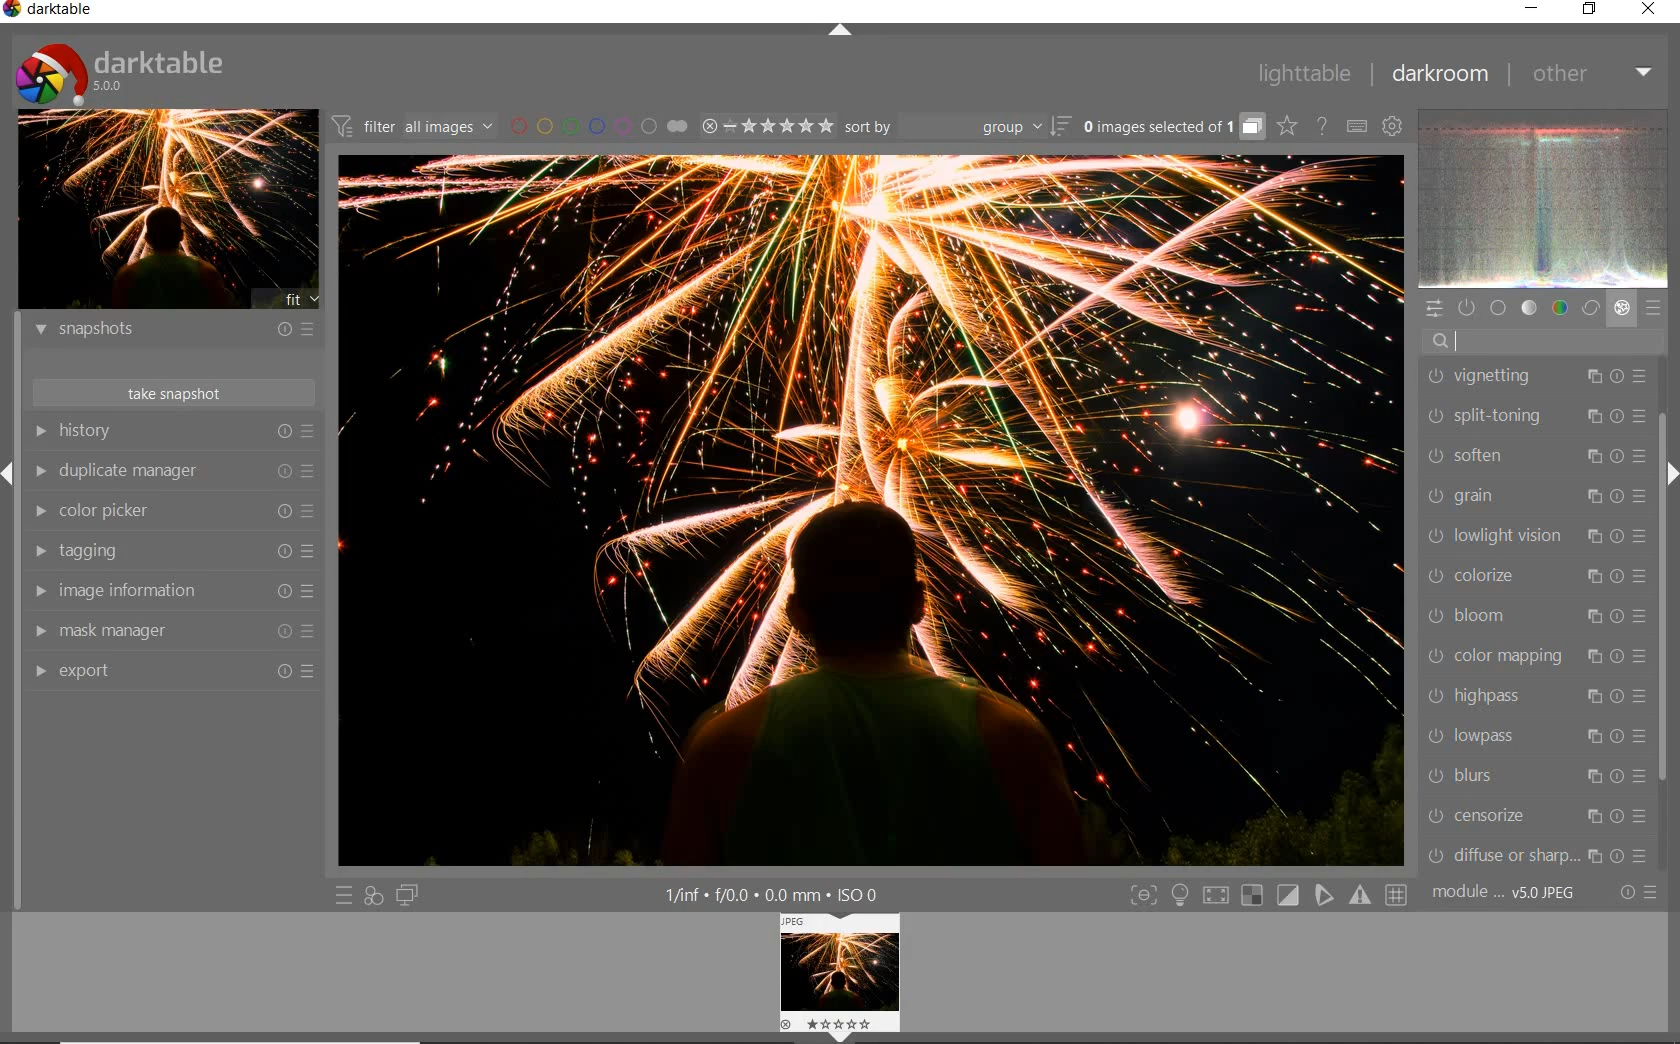 The width and height of the screenshot is (1680, 1044). What do you see at coordinates (1301, 72) in the screenshot?
I see `lighttable` at bounding box center [1301, 72].